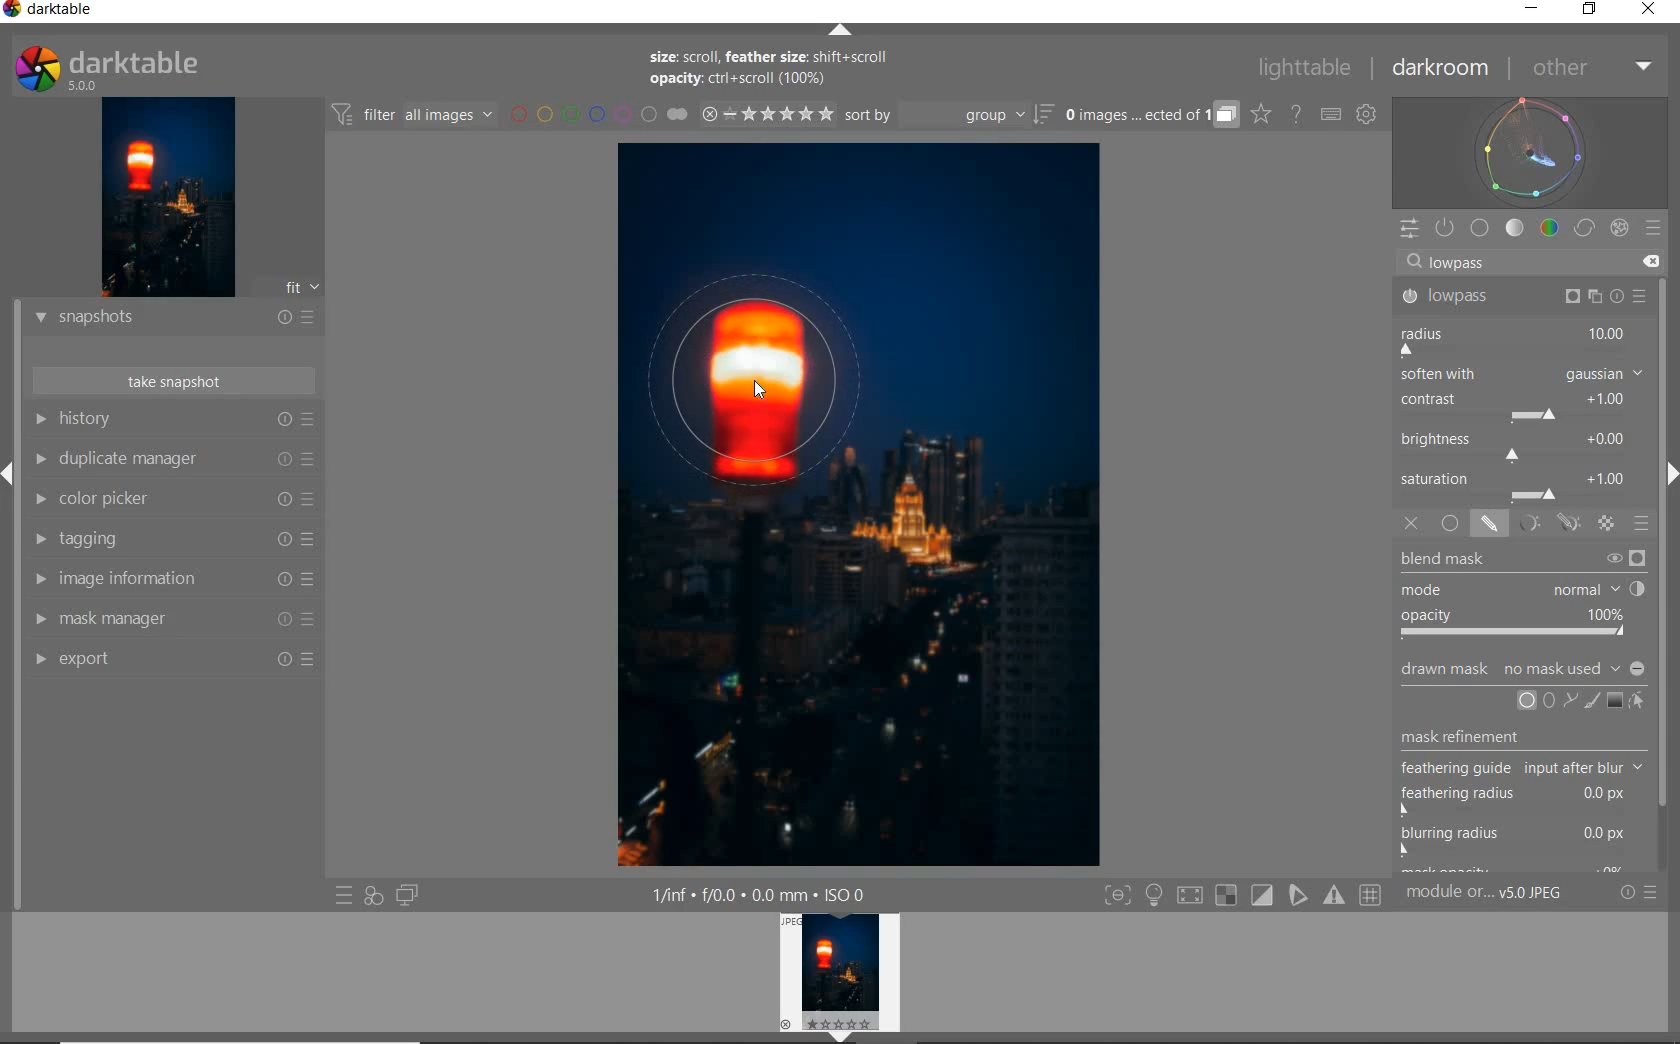  I want to click on QUICK ACCESS TO PRESET, so click(344, 898).